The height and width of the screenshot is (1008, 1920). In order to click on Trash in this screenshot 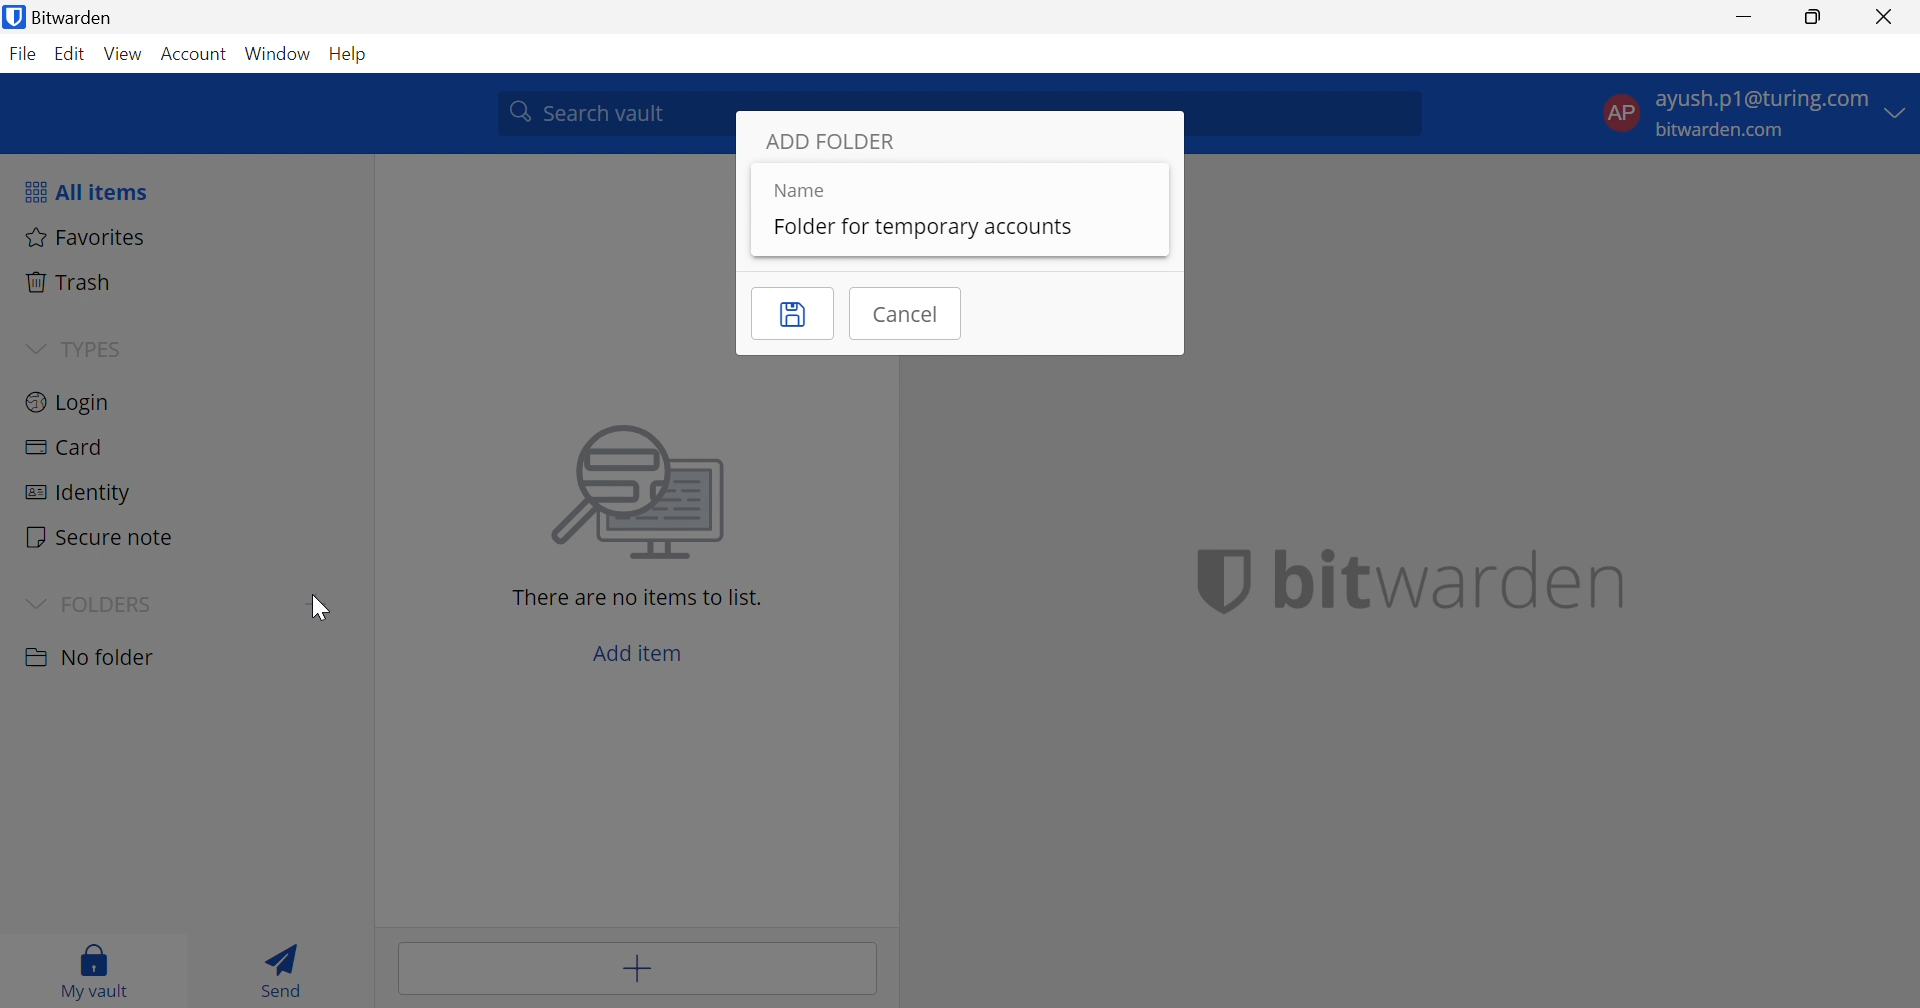, I will do `click(70, 282)`.